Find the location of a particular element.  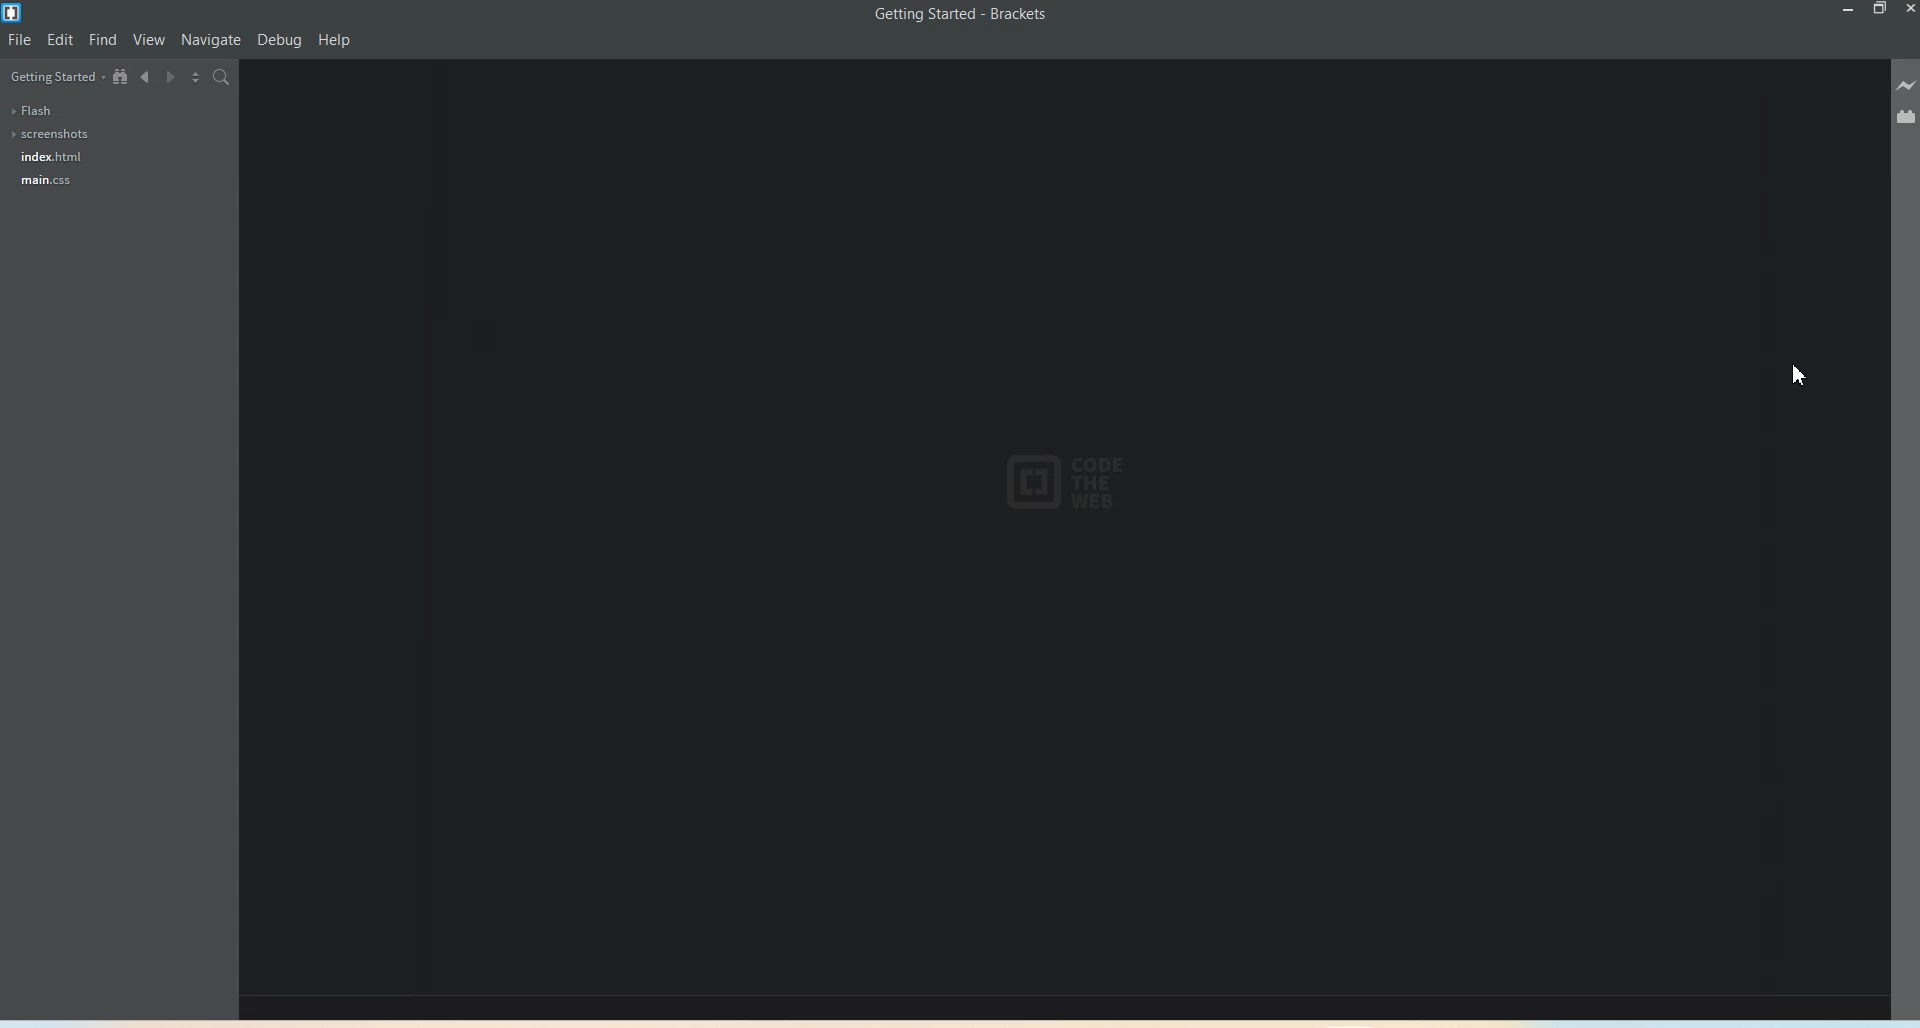

main.css is located at coordinates (43, 179).